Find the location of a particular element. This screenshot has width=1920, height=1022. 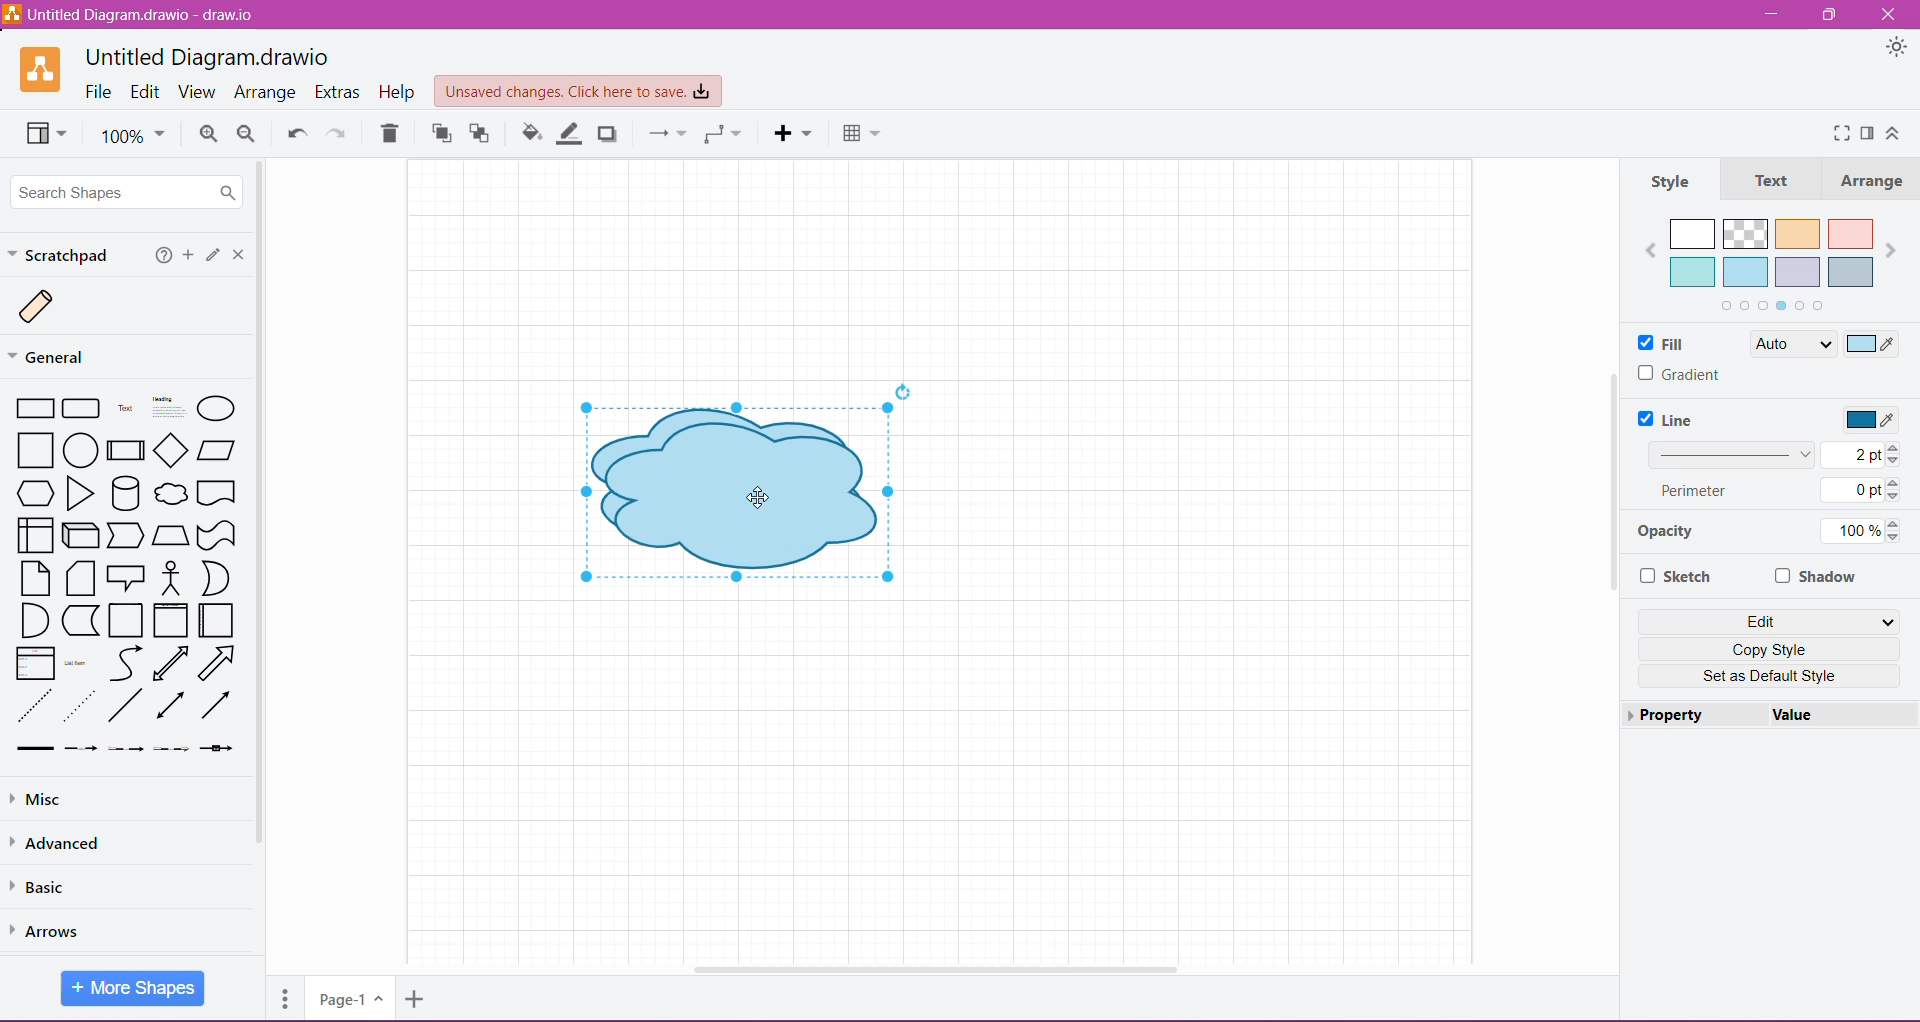

Insert is located at coordinates (794, 134).